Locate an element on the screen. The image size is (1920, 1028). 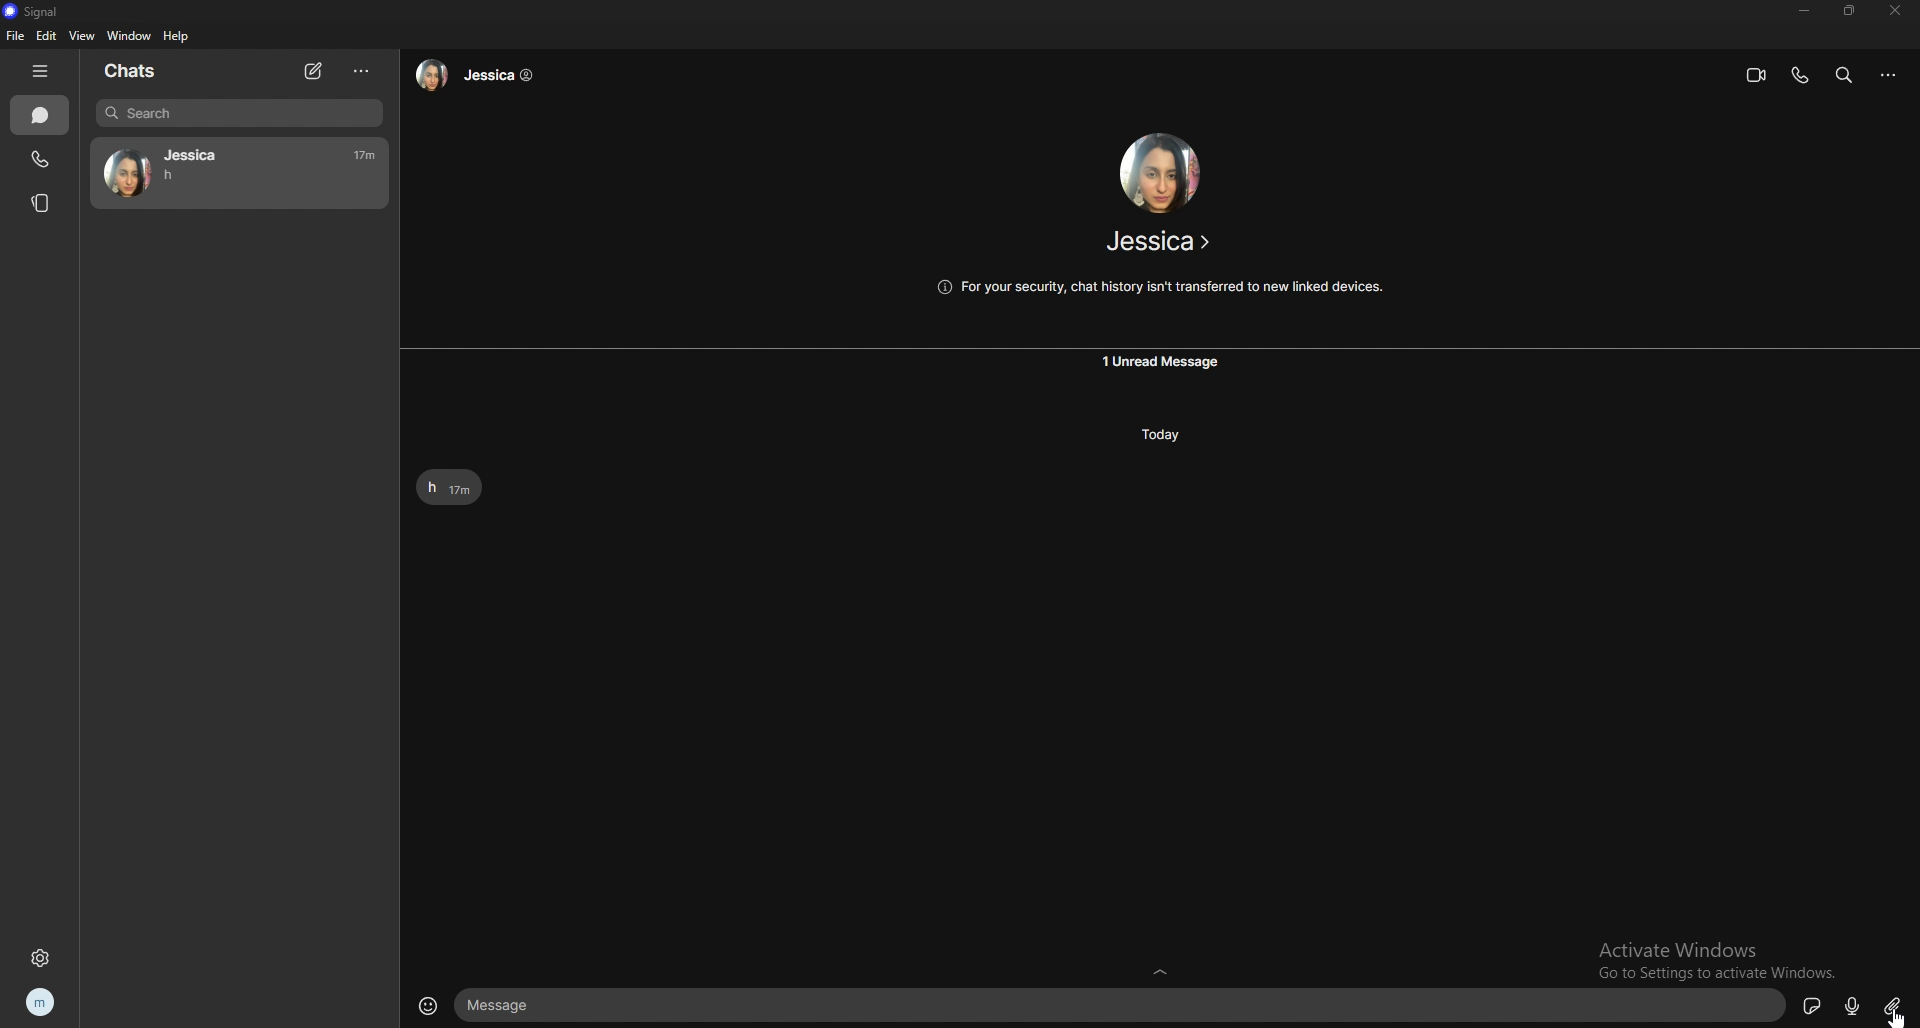
search bar is located at coordinates (241, 113).